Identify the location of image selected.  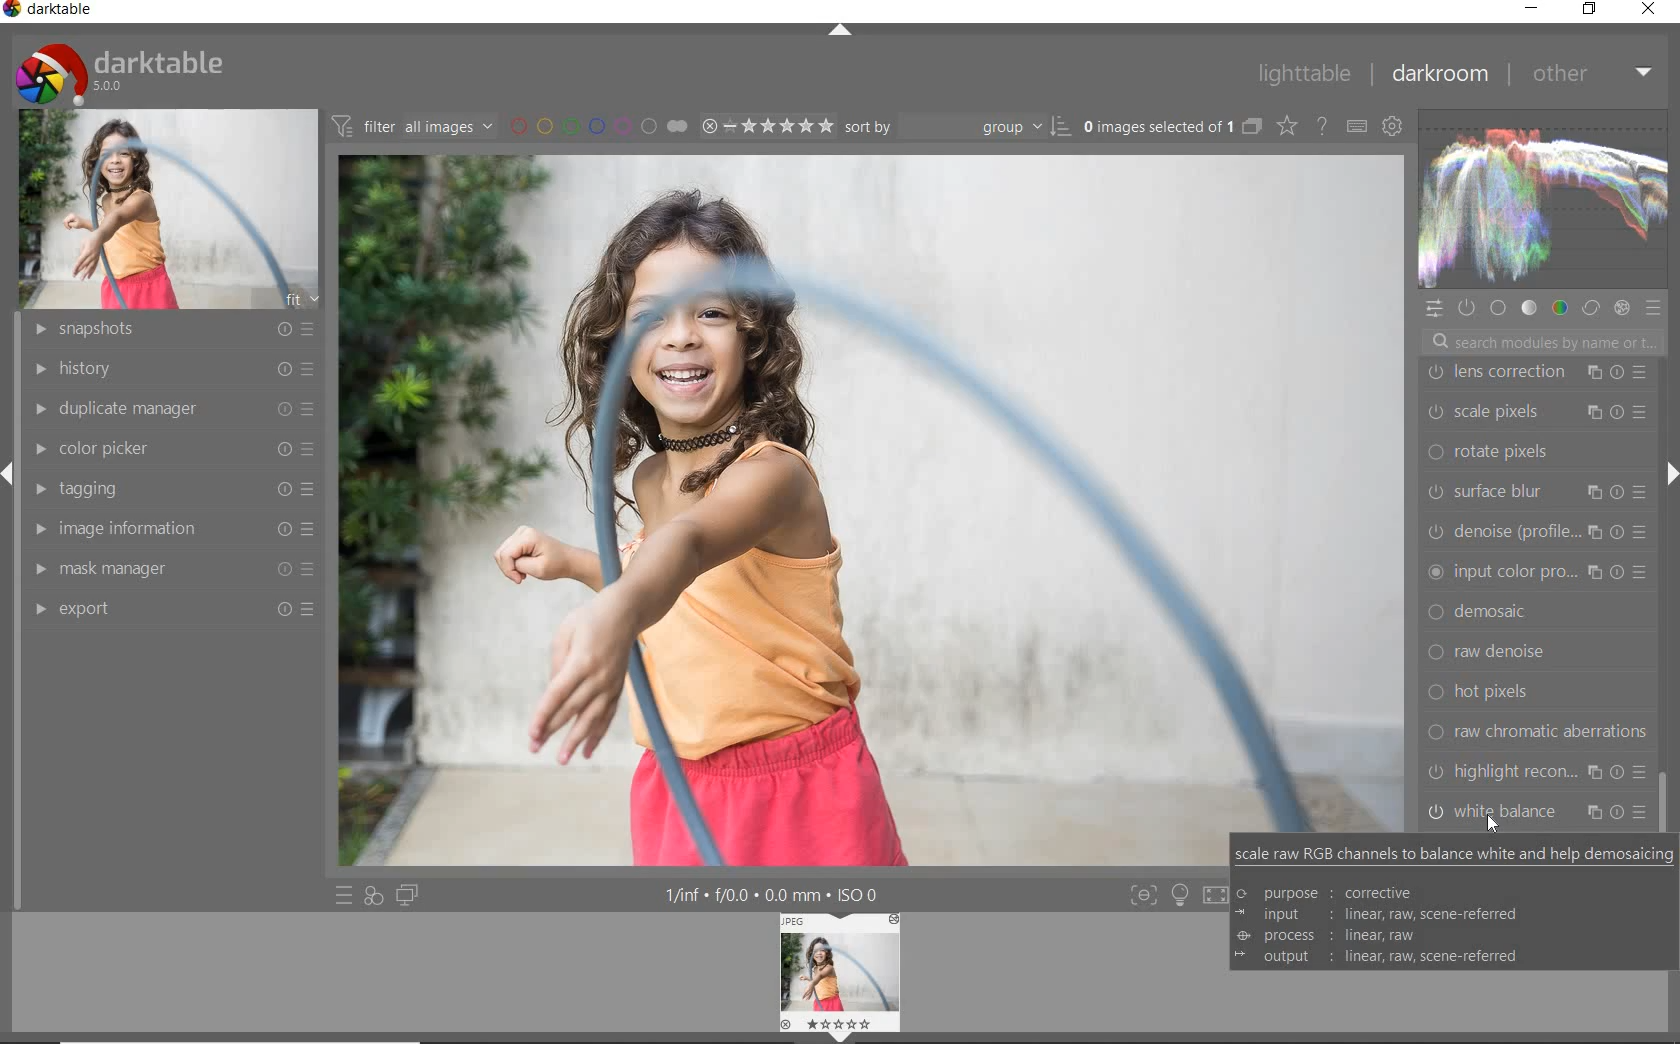
(873, 511).